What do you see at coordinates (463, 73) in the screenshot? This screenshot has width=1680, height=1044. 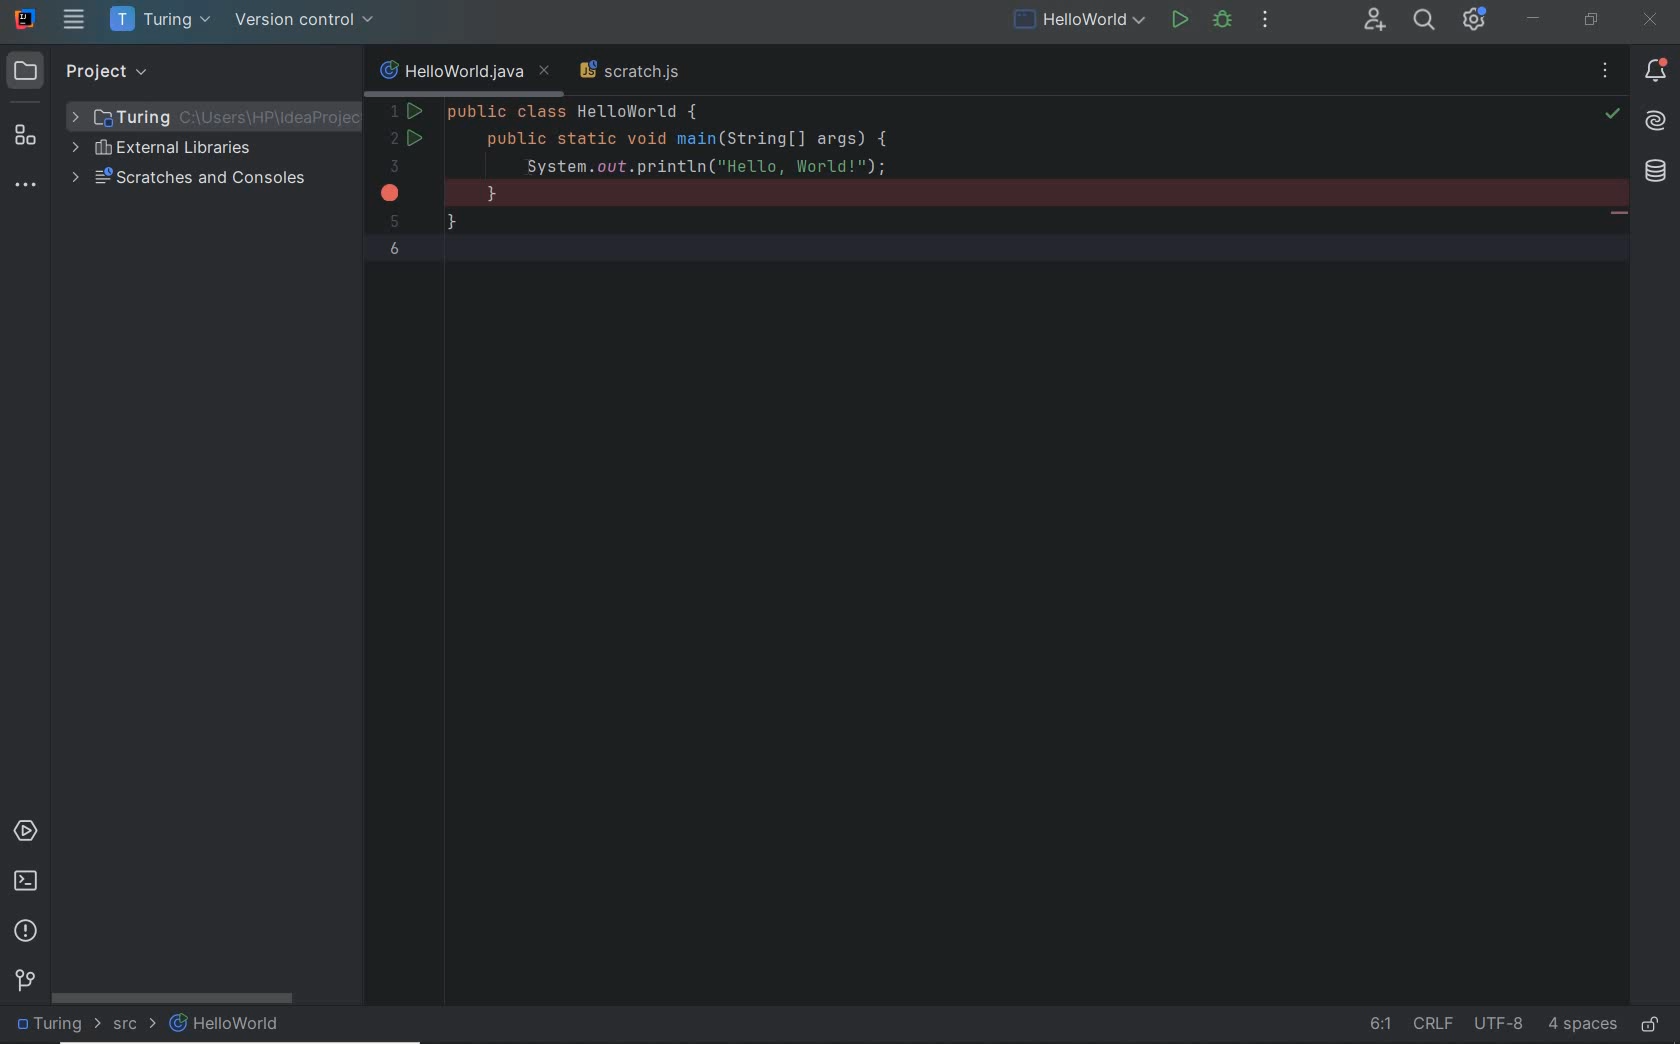 I see `current file name` at bounding box center [463, 73].